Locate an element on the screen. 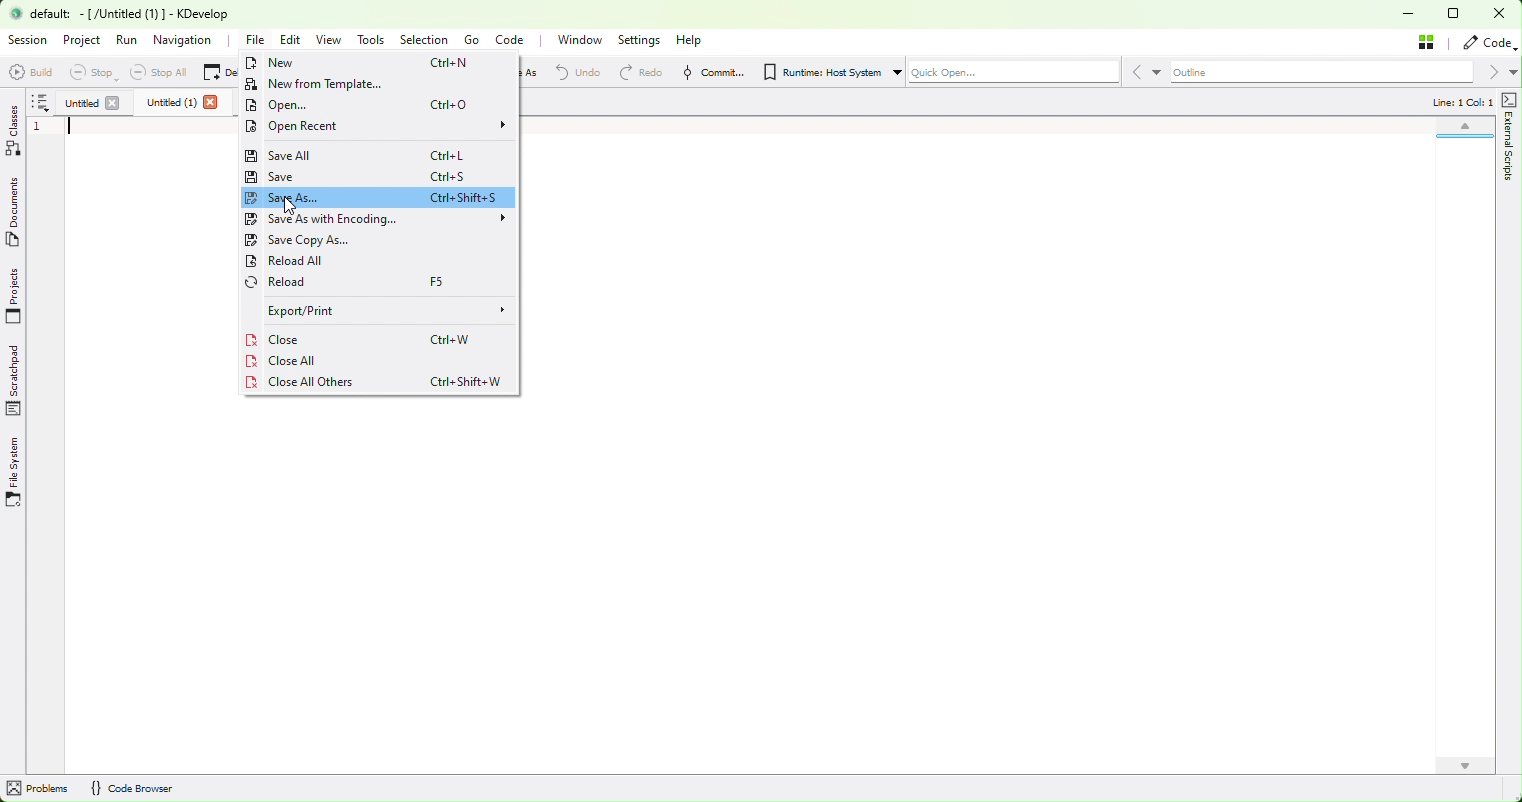 The image size is (1522, 802). Save as with encoding is located at coordinates (375, 219).